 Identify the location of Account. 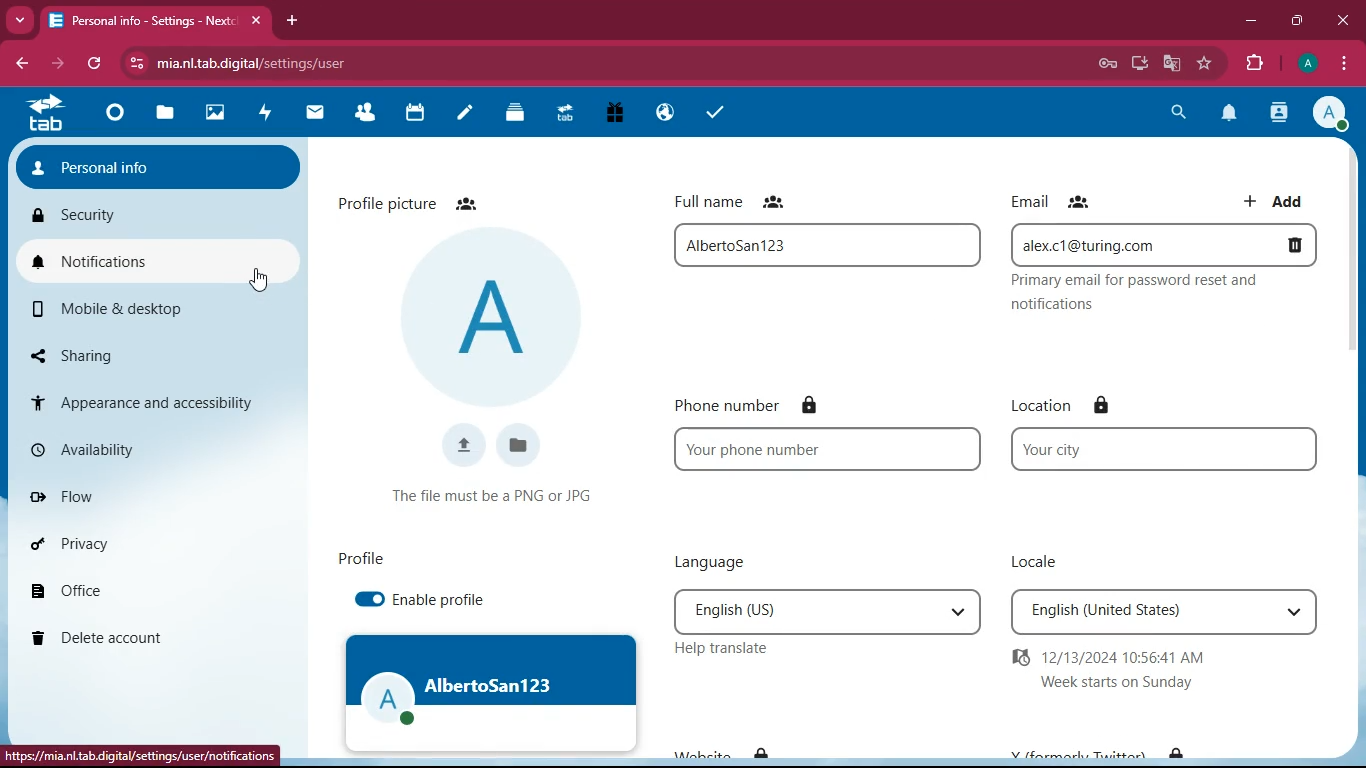
(1306, 64).